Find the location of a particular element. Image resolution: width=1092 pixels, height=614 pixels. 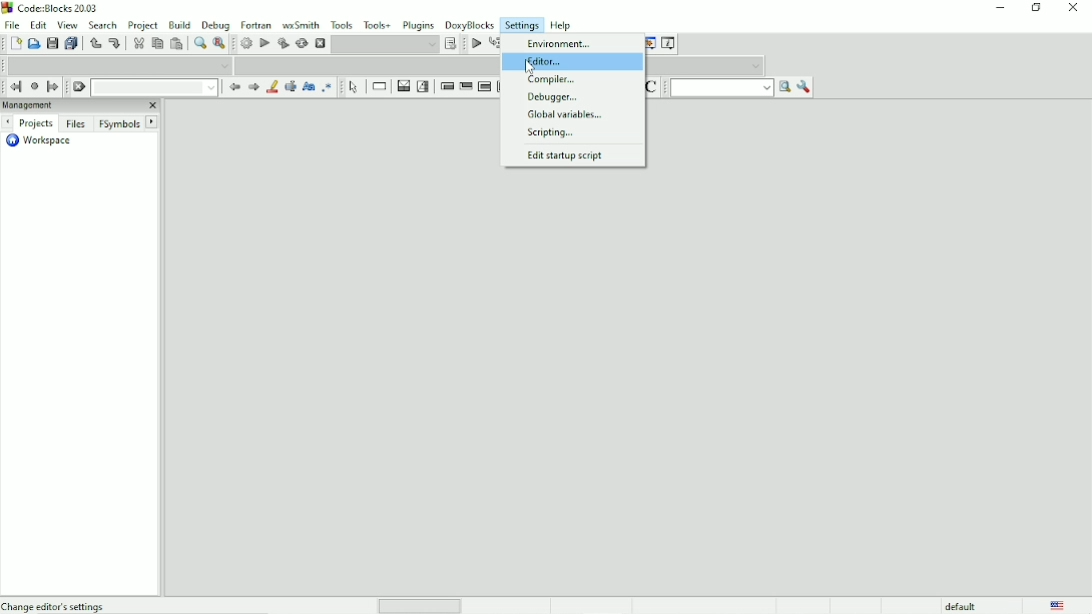

Minimize is located at coordinates (996, 8).